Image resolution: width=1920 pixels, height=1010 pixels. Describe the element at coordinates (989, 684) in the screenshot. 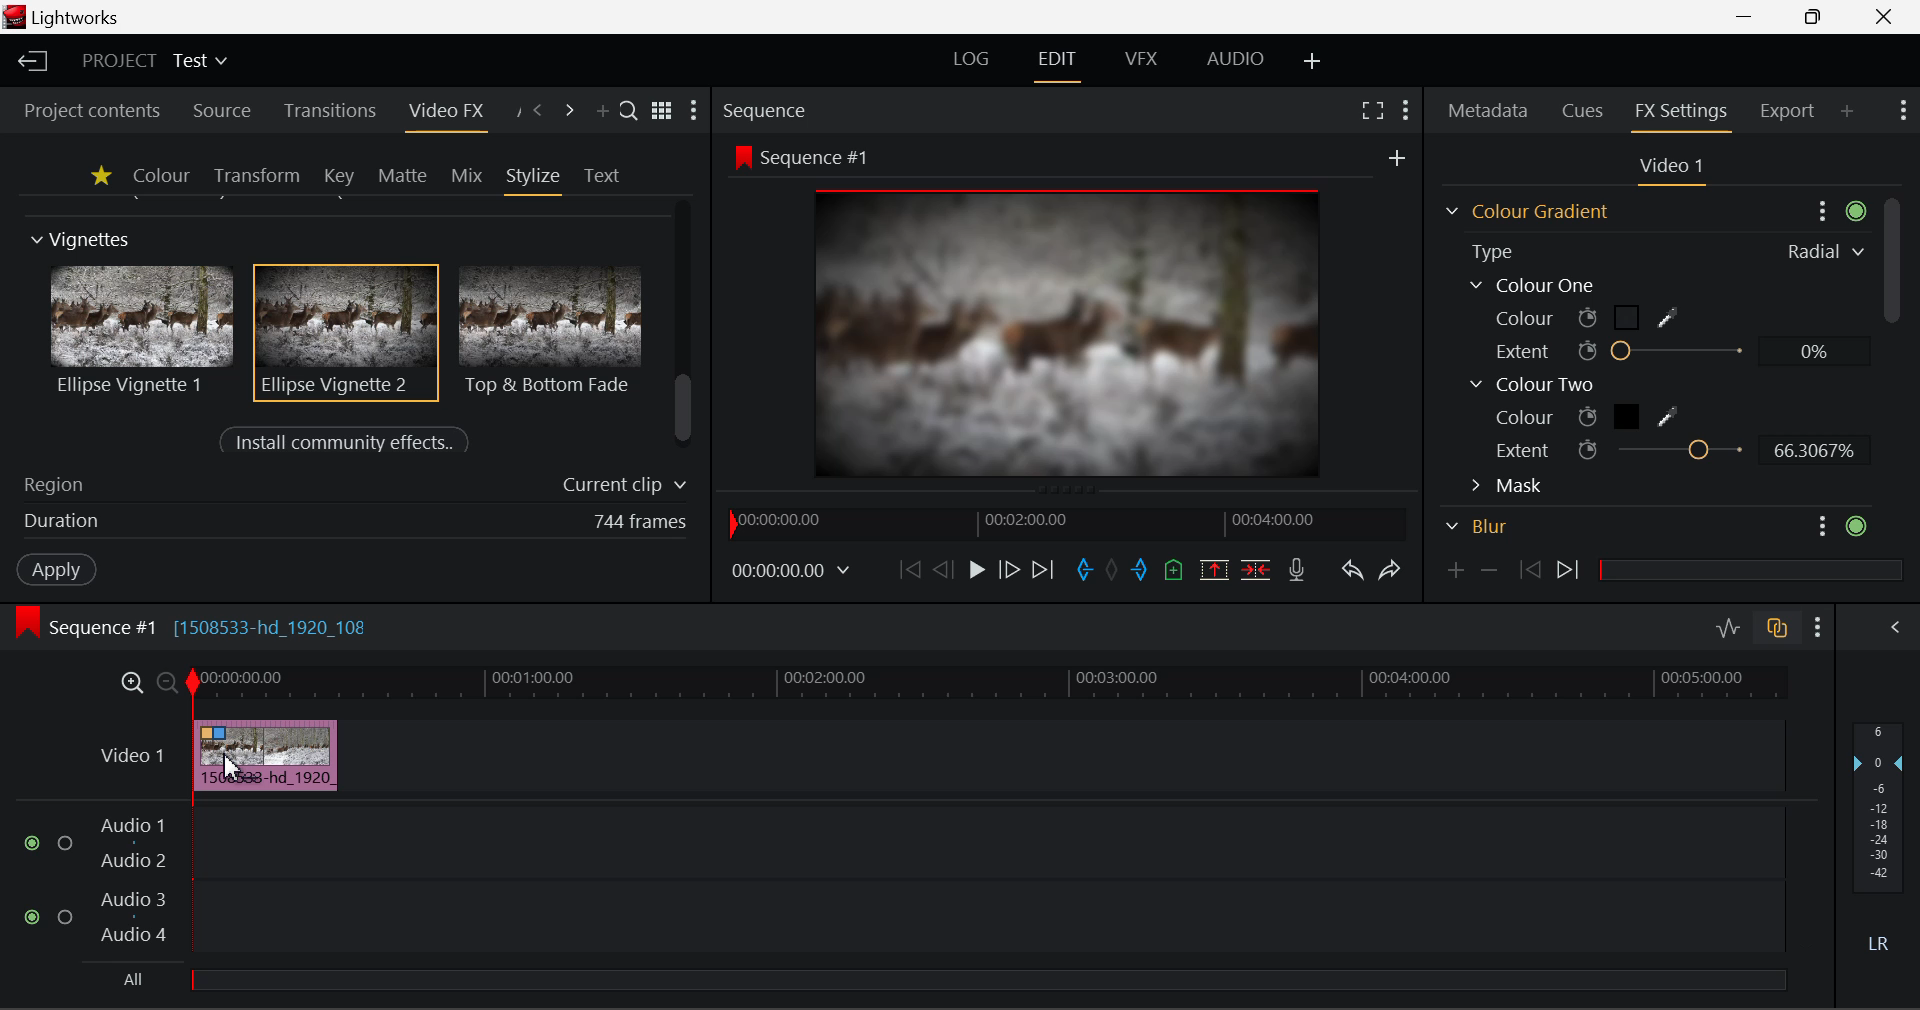

I see `Project Timeline` at that location.